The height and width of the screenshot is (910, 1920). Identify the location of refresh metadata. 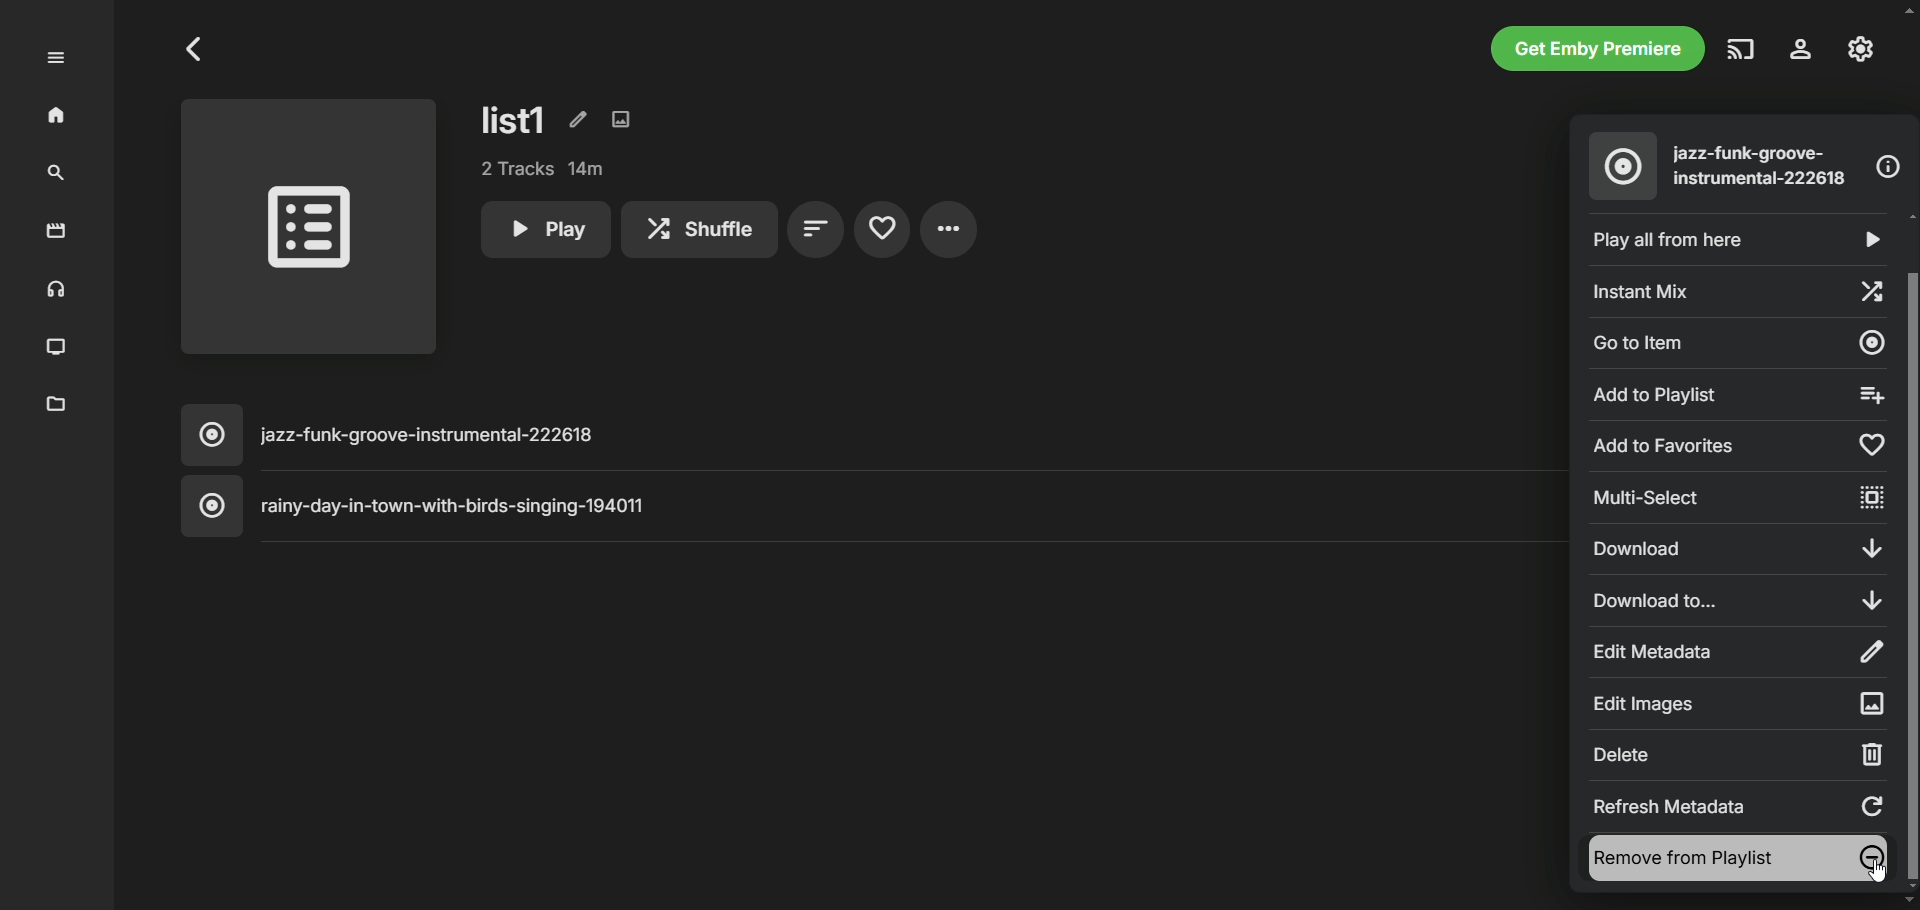
(1740, 805).